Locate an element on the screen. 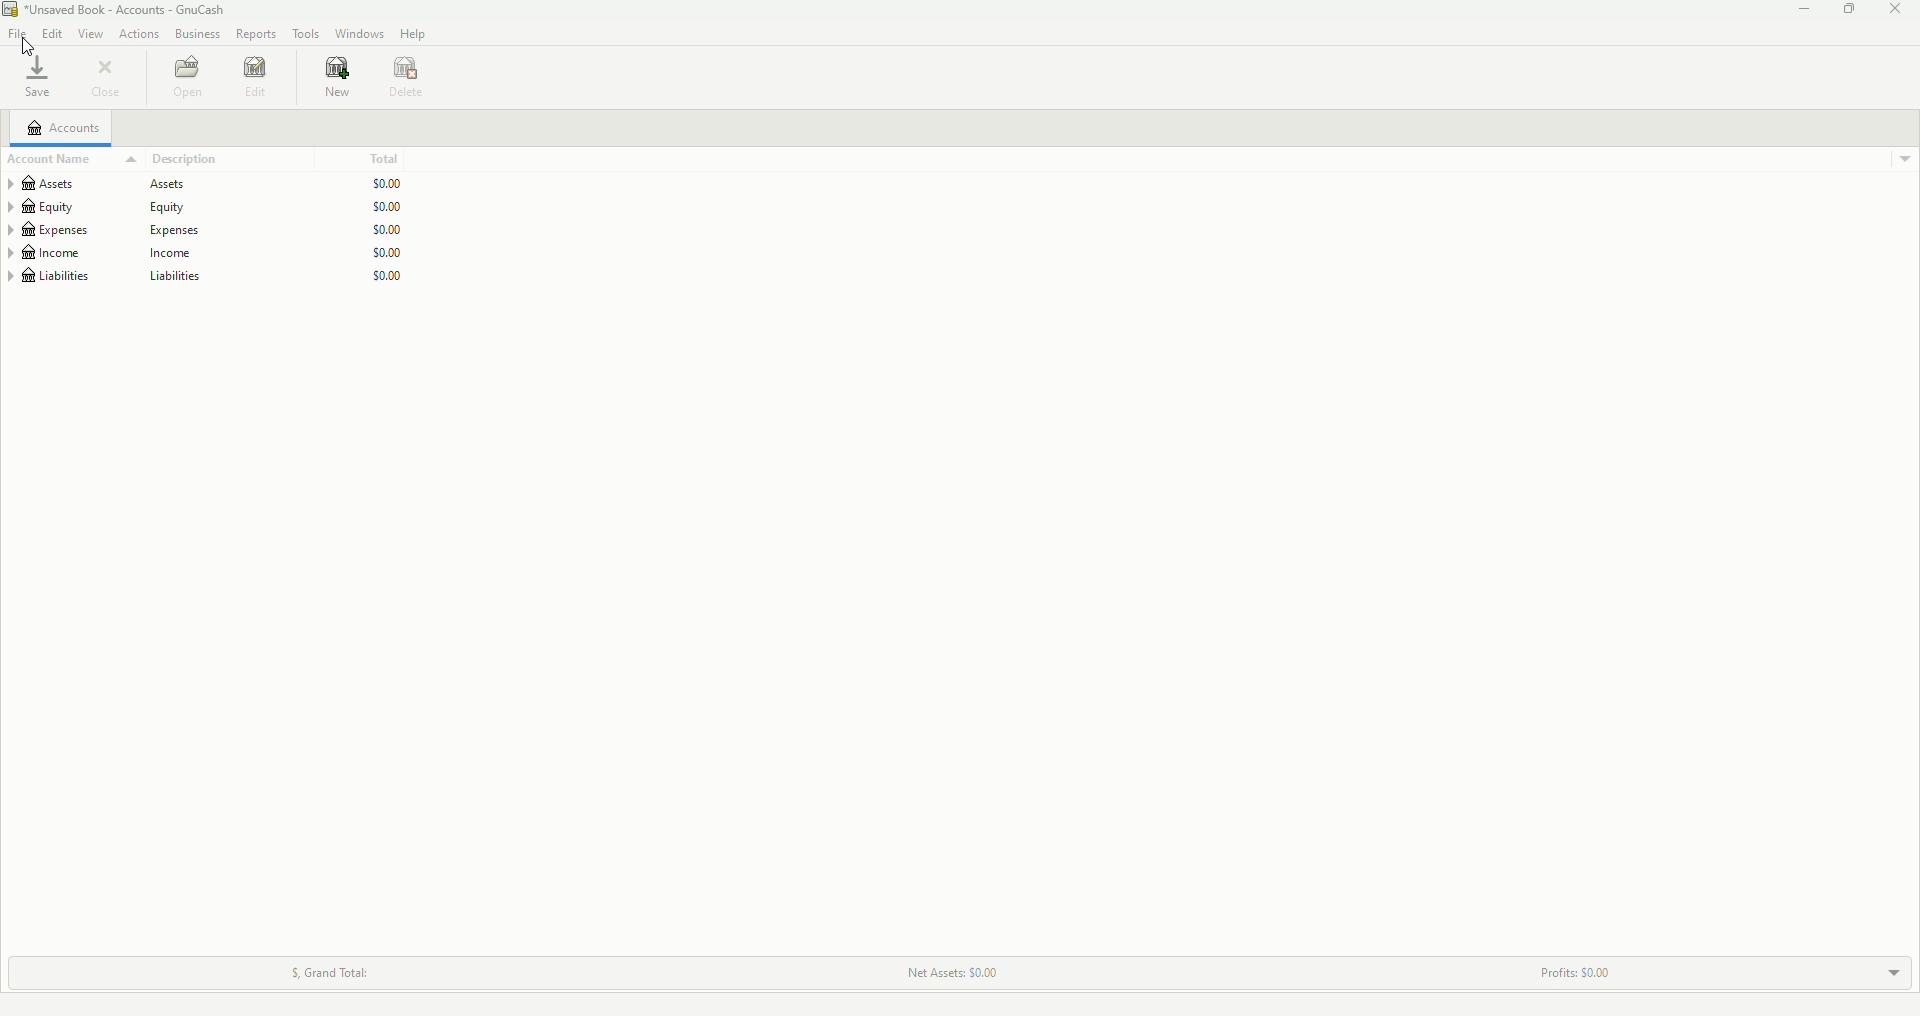  New is located at coordinates (340, 80).